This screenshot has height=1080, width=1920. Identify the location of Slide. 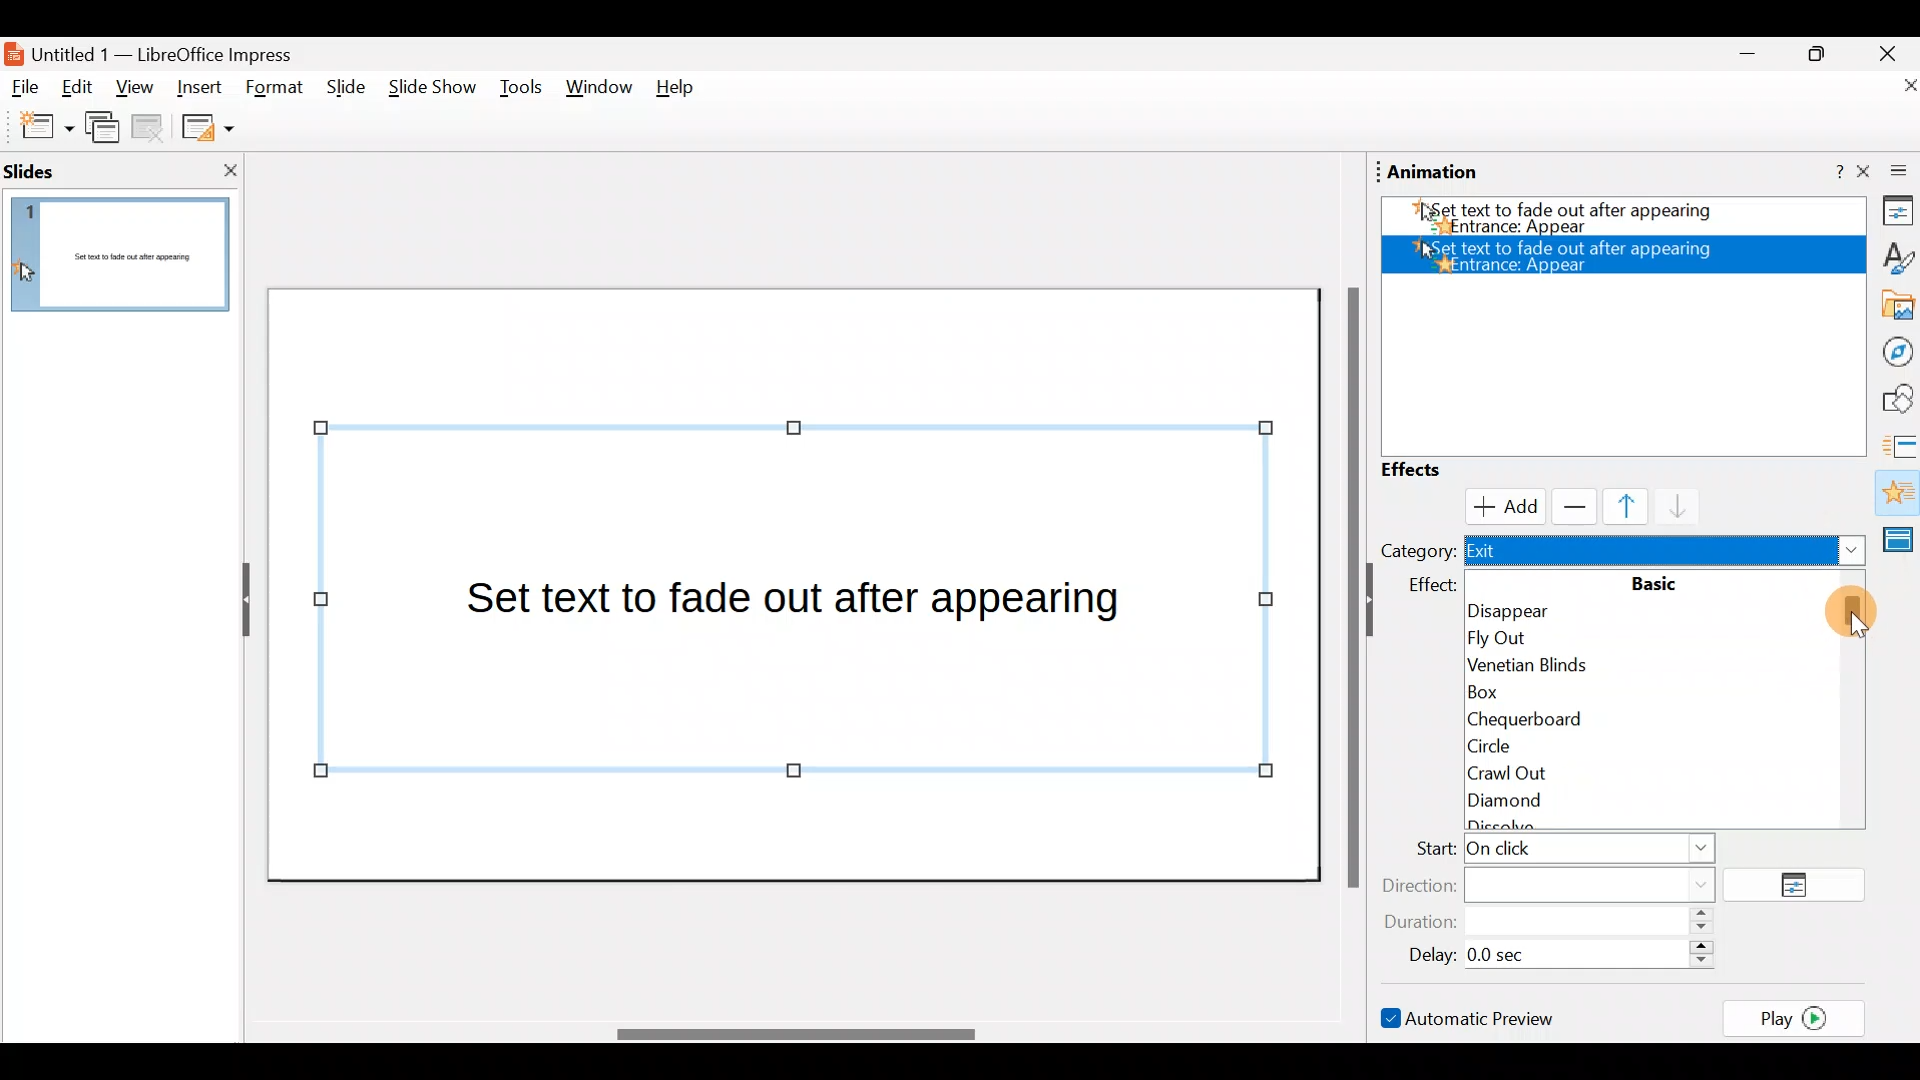
(342, 88).